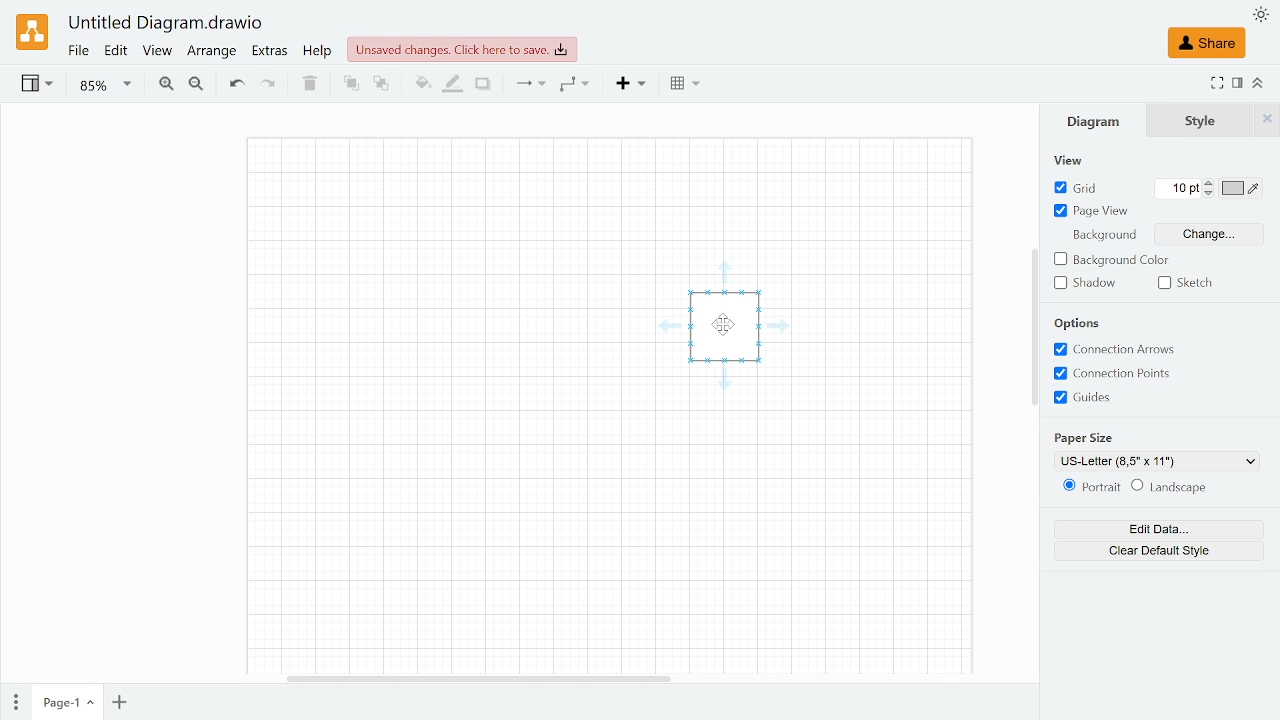 The width and height of the screenshot is (1280, 720). I want to click on Edit data, so click(1154, 529).